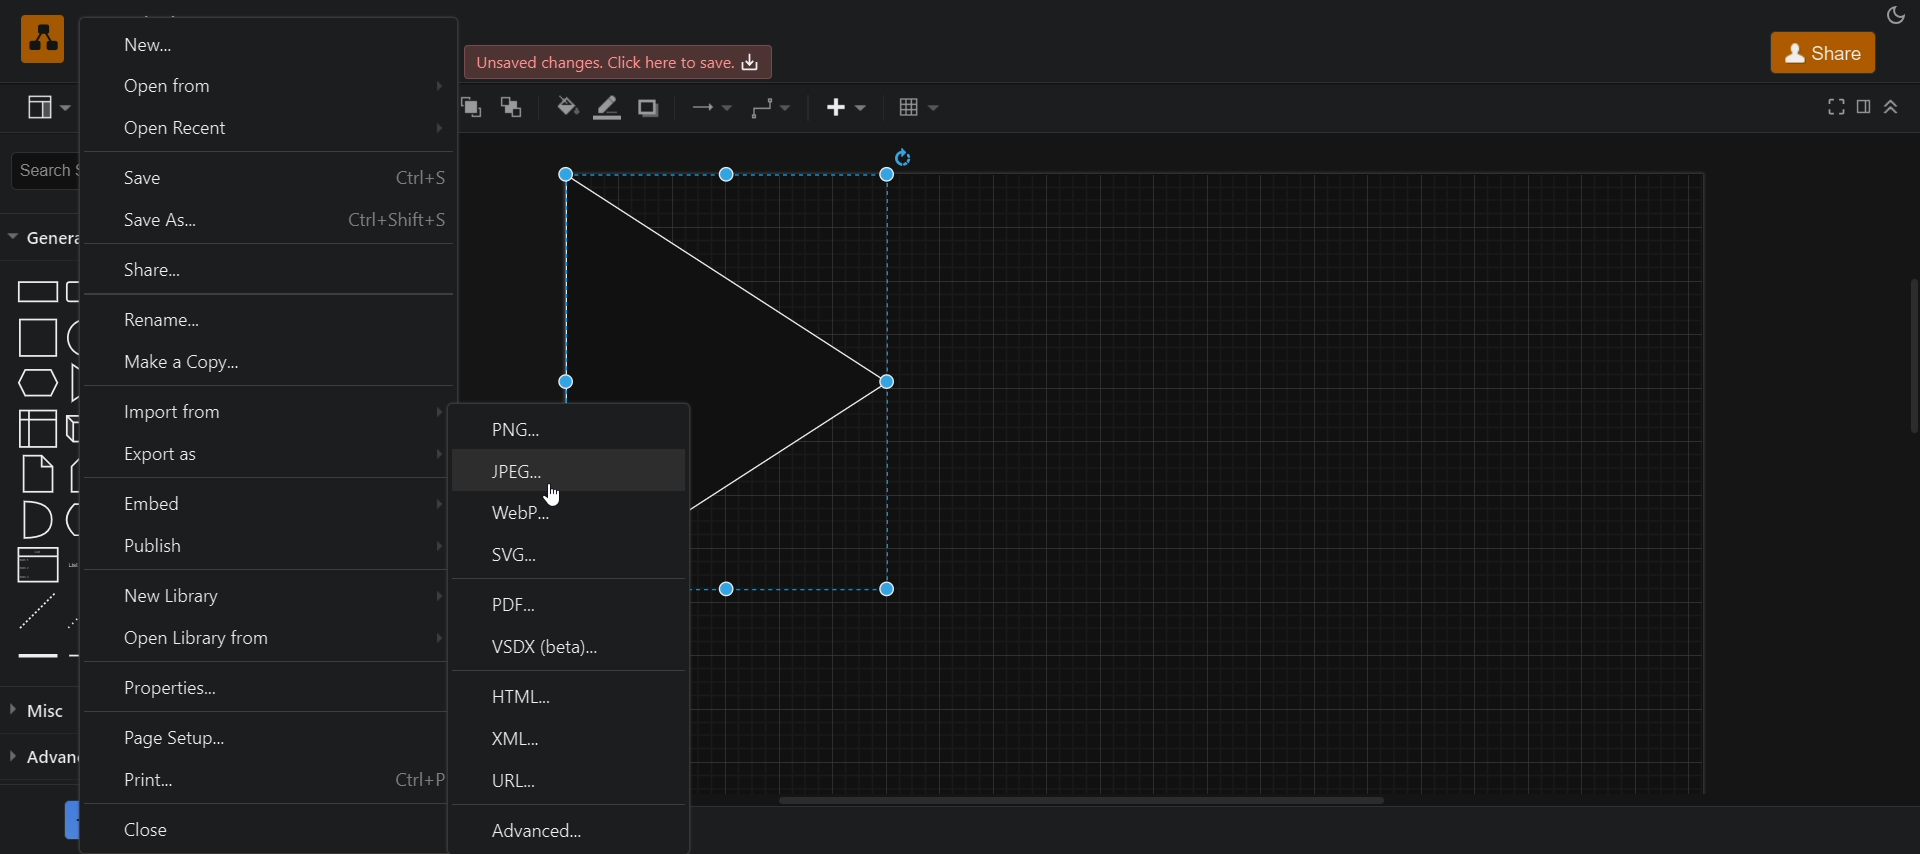 The image size is (1920, 854). I want to click on line color, so click(610, 106).